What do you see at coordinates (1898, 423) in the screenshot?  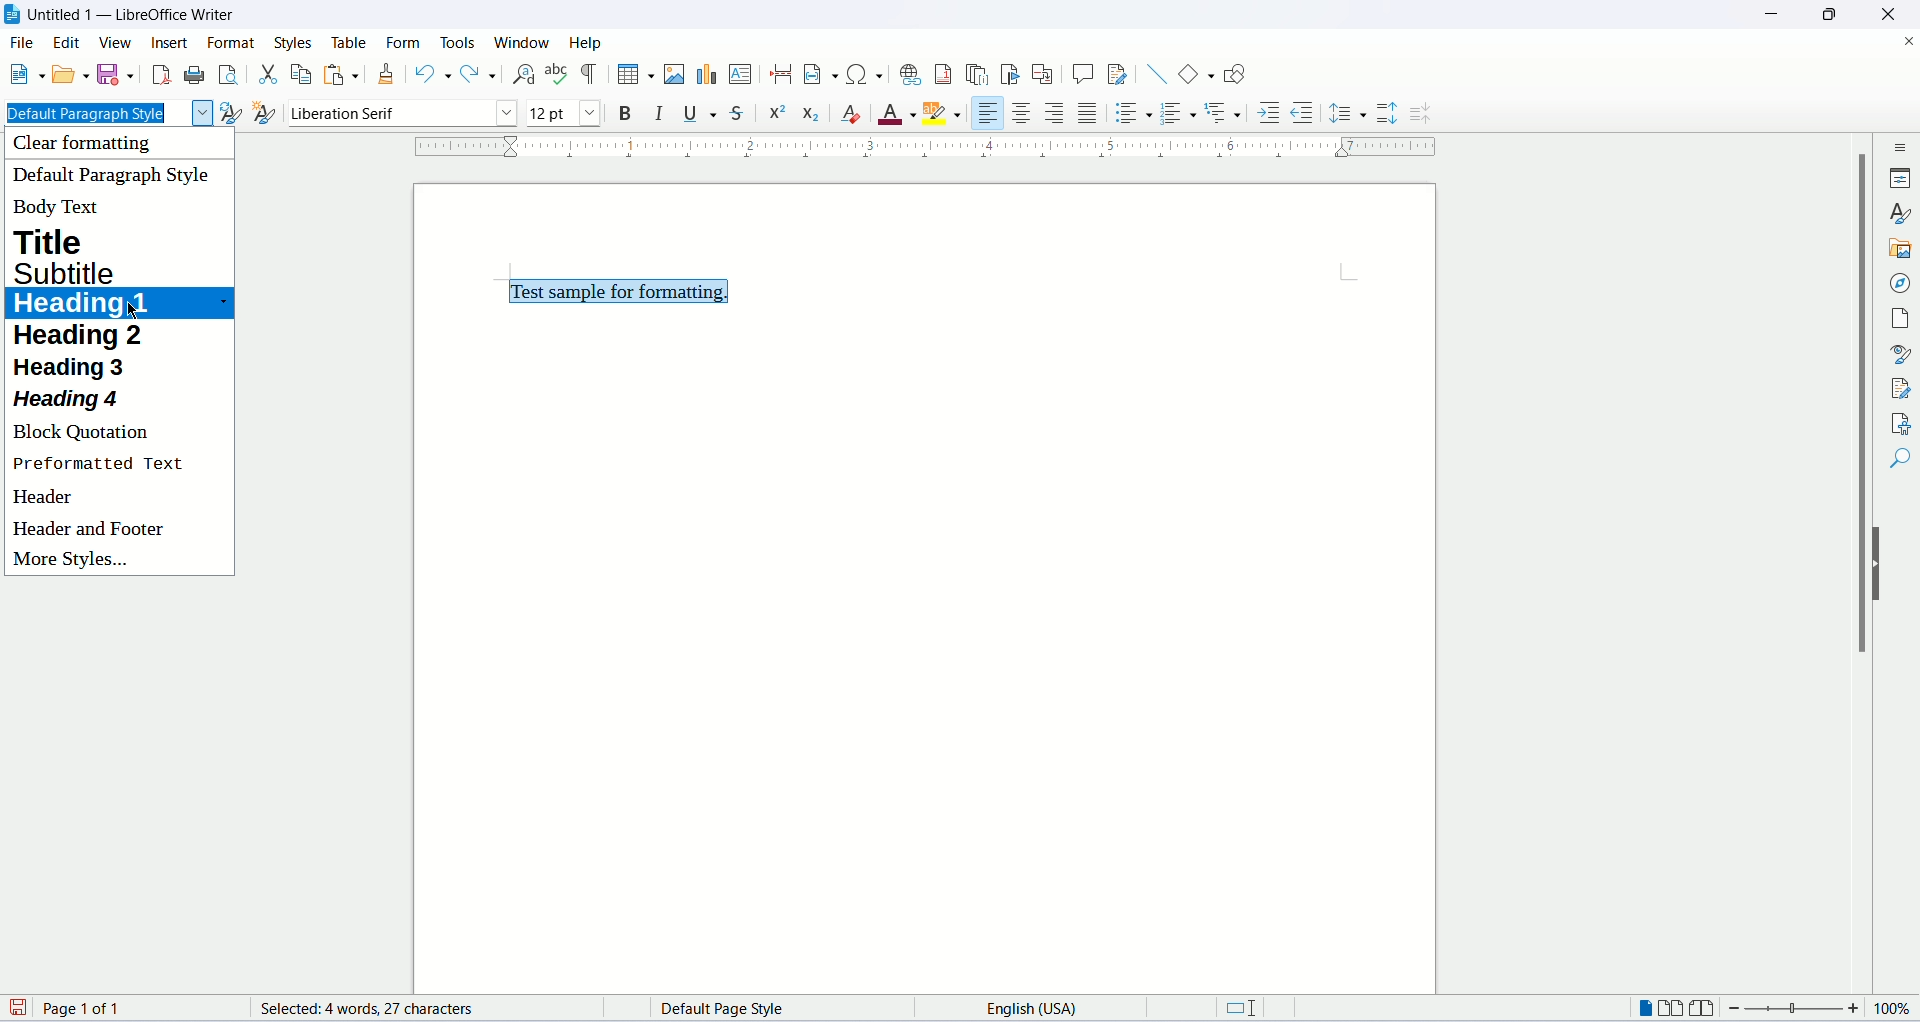 I see `check accessibility` at bounding box center [1898, 423].